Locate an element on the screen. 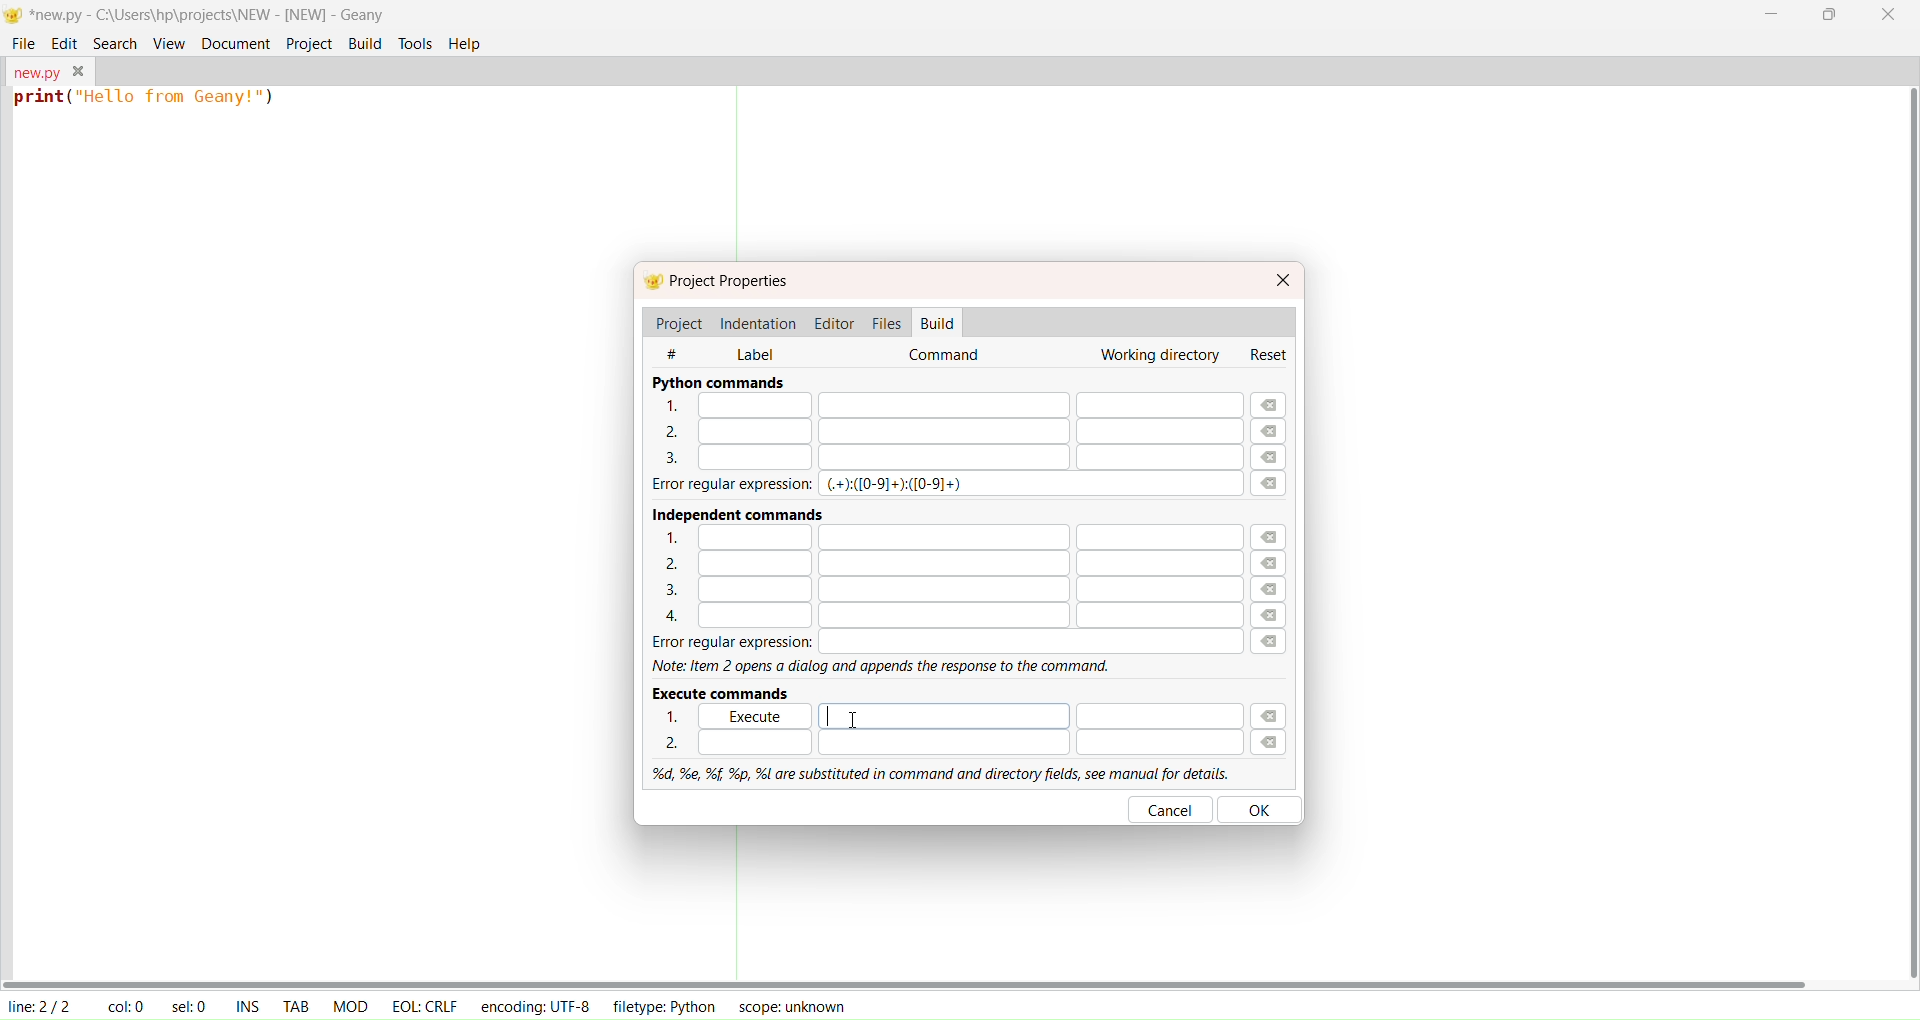 This screenshot has height=1020, width=1920. error regular expression is located at coordinates (936, 642).